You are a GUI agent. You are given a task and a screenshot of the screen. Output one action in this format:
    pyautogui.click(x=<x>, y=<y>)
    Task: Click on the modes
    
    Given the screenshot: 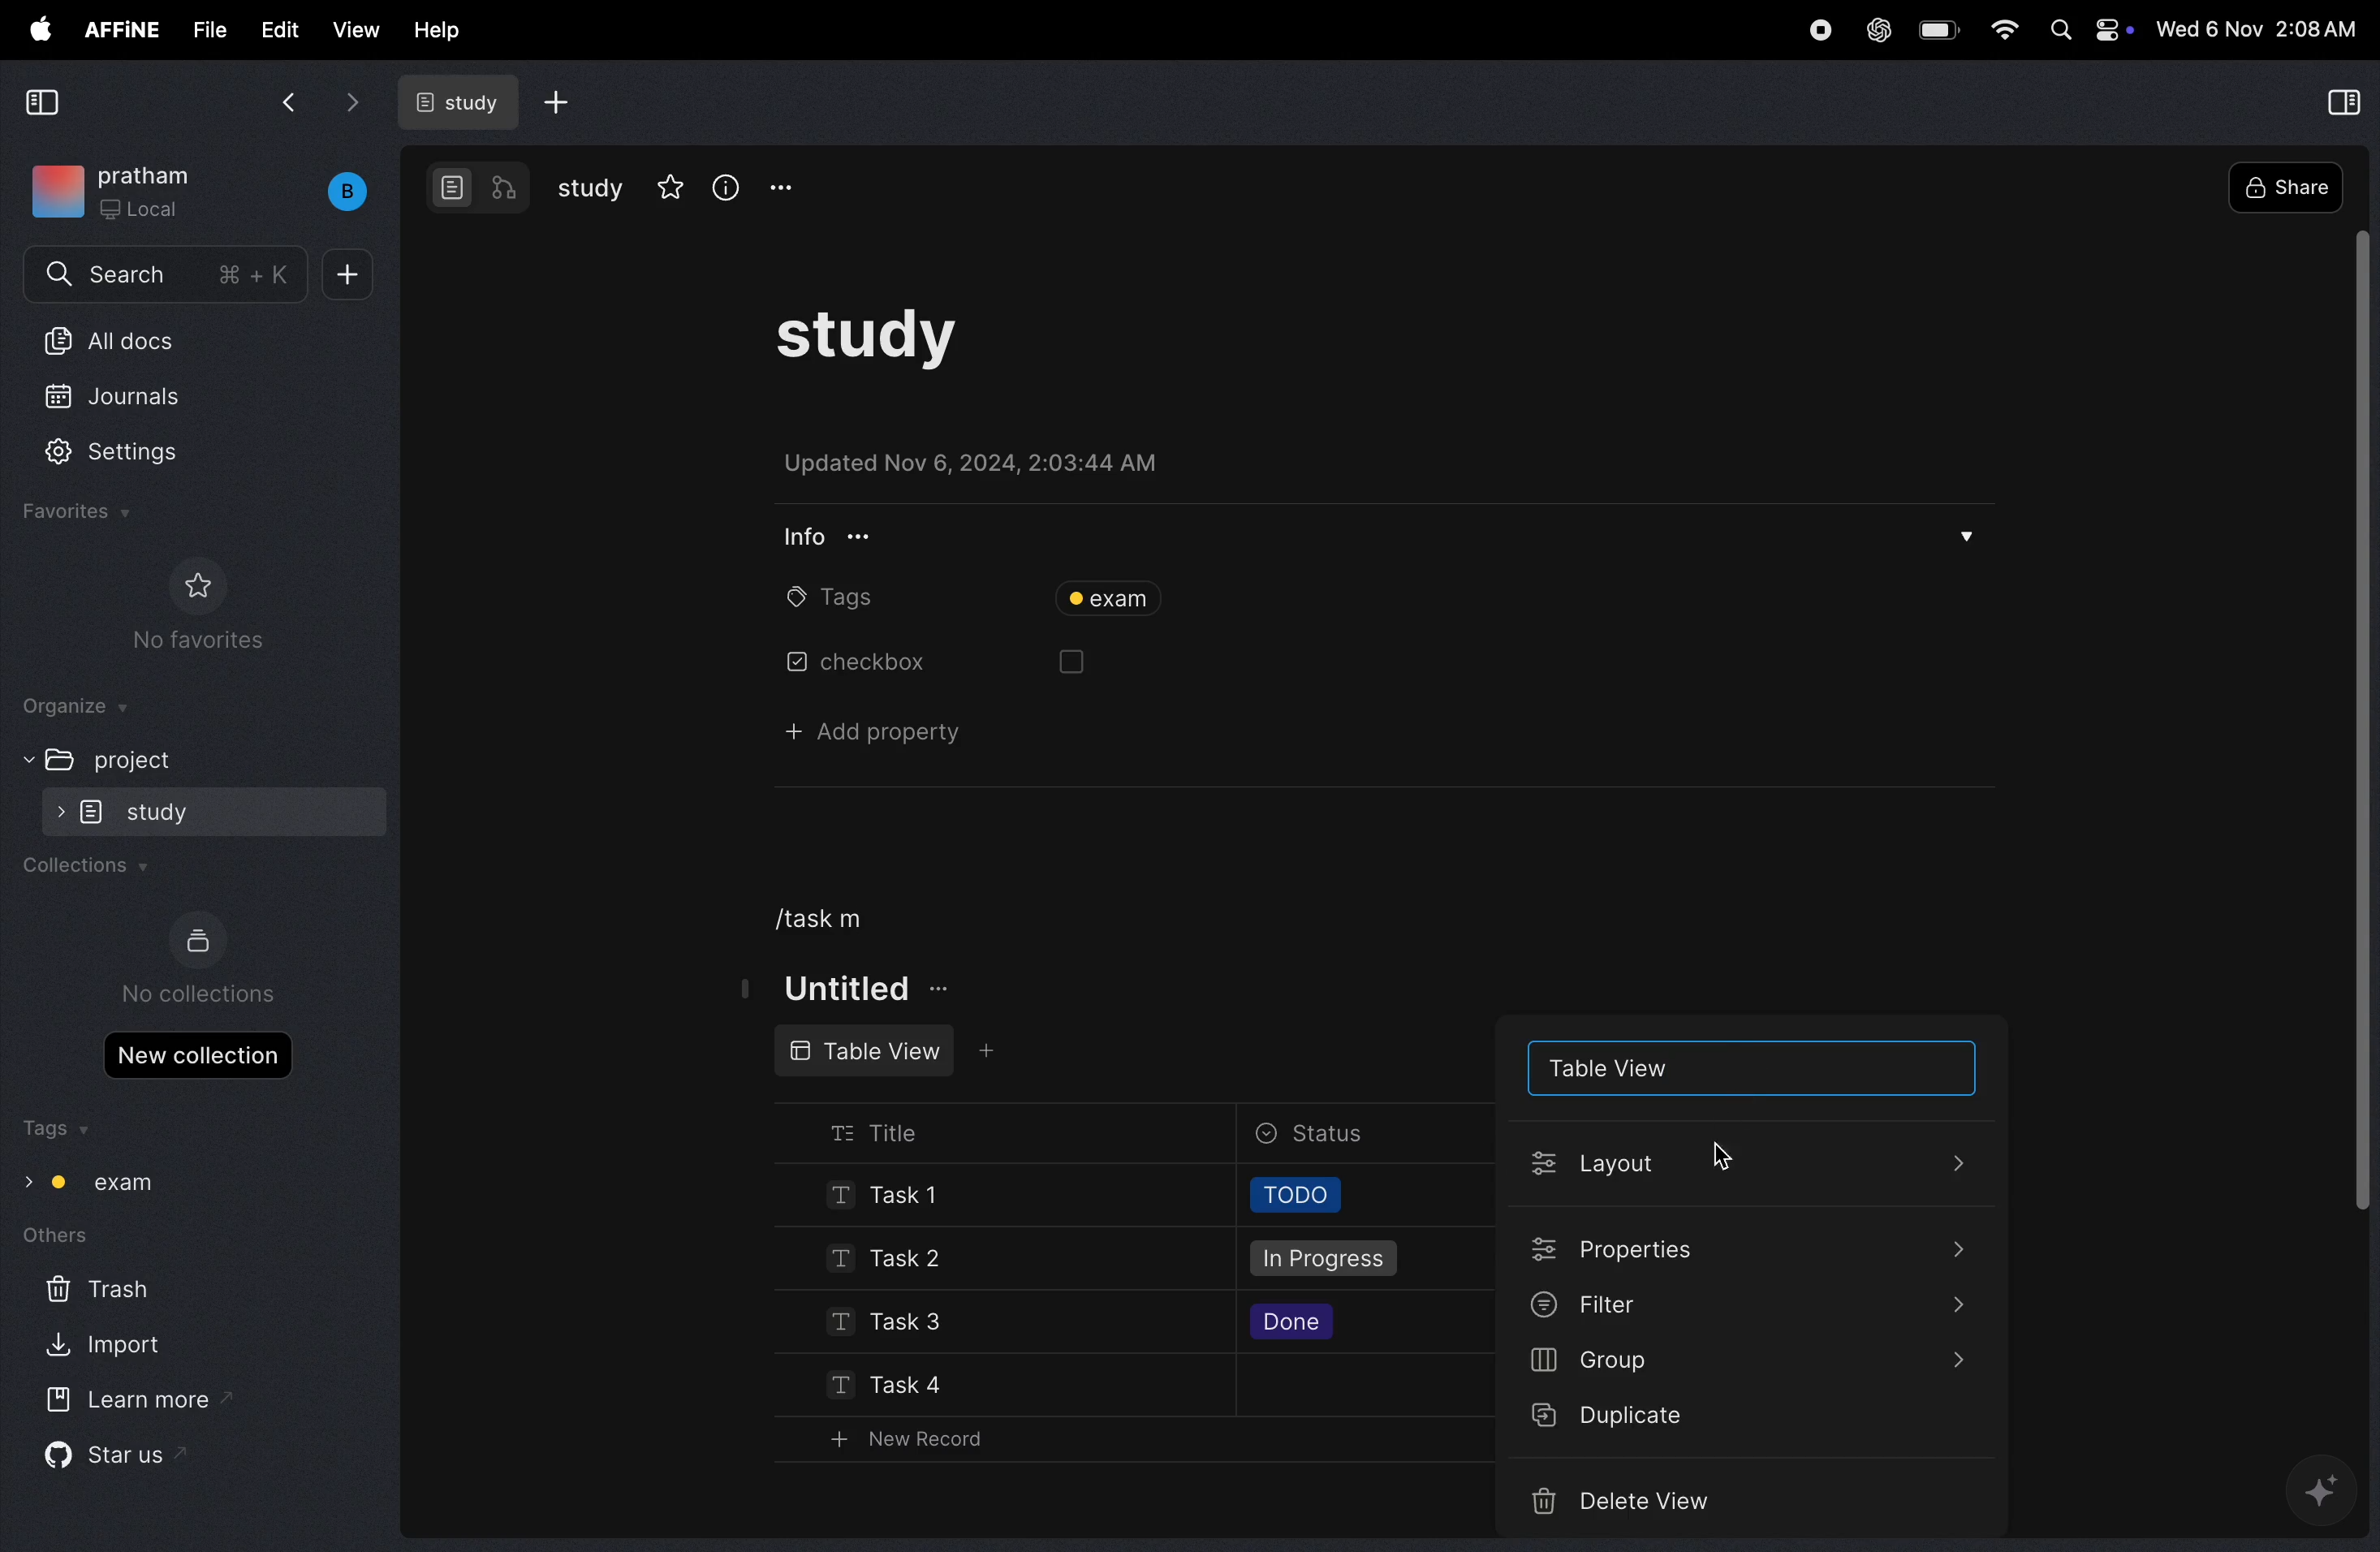 What is the action you would take?
    pyautogui.click(x=481, y=191)
    